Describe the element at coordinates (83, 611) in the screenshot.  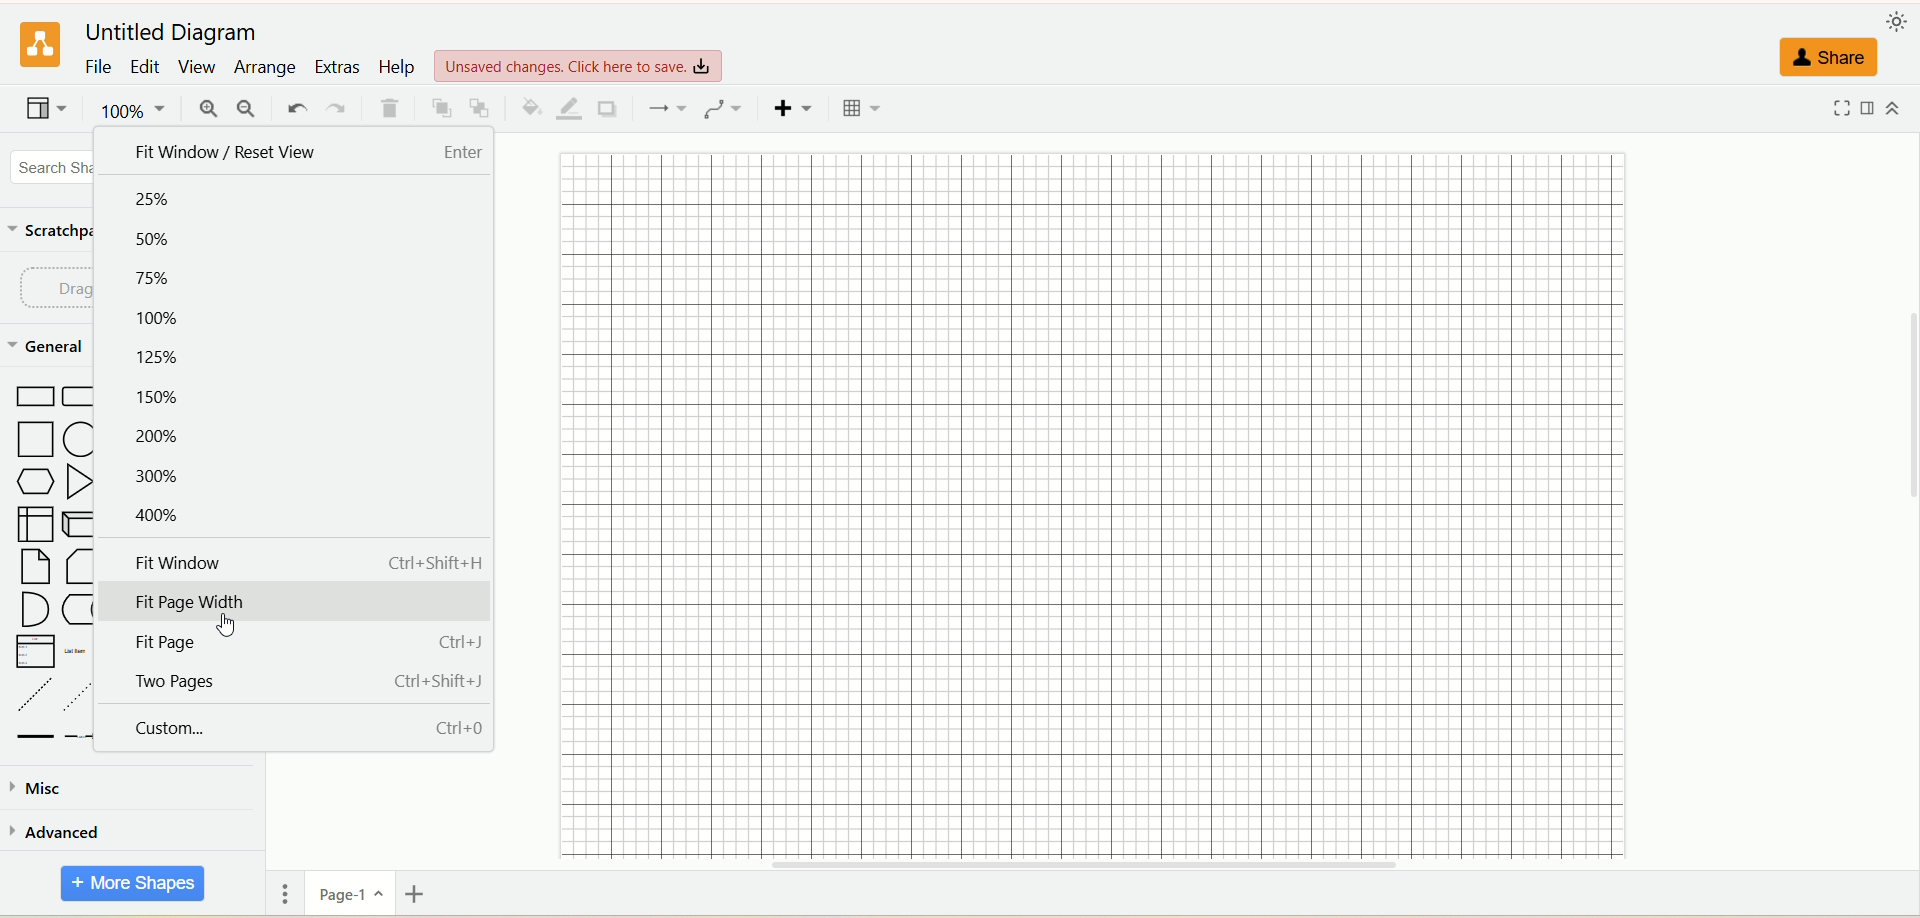
I see `data storage` at that location.